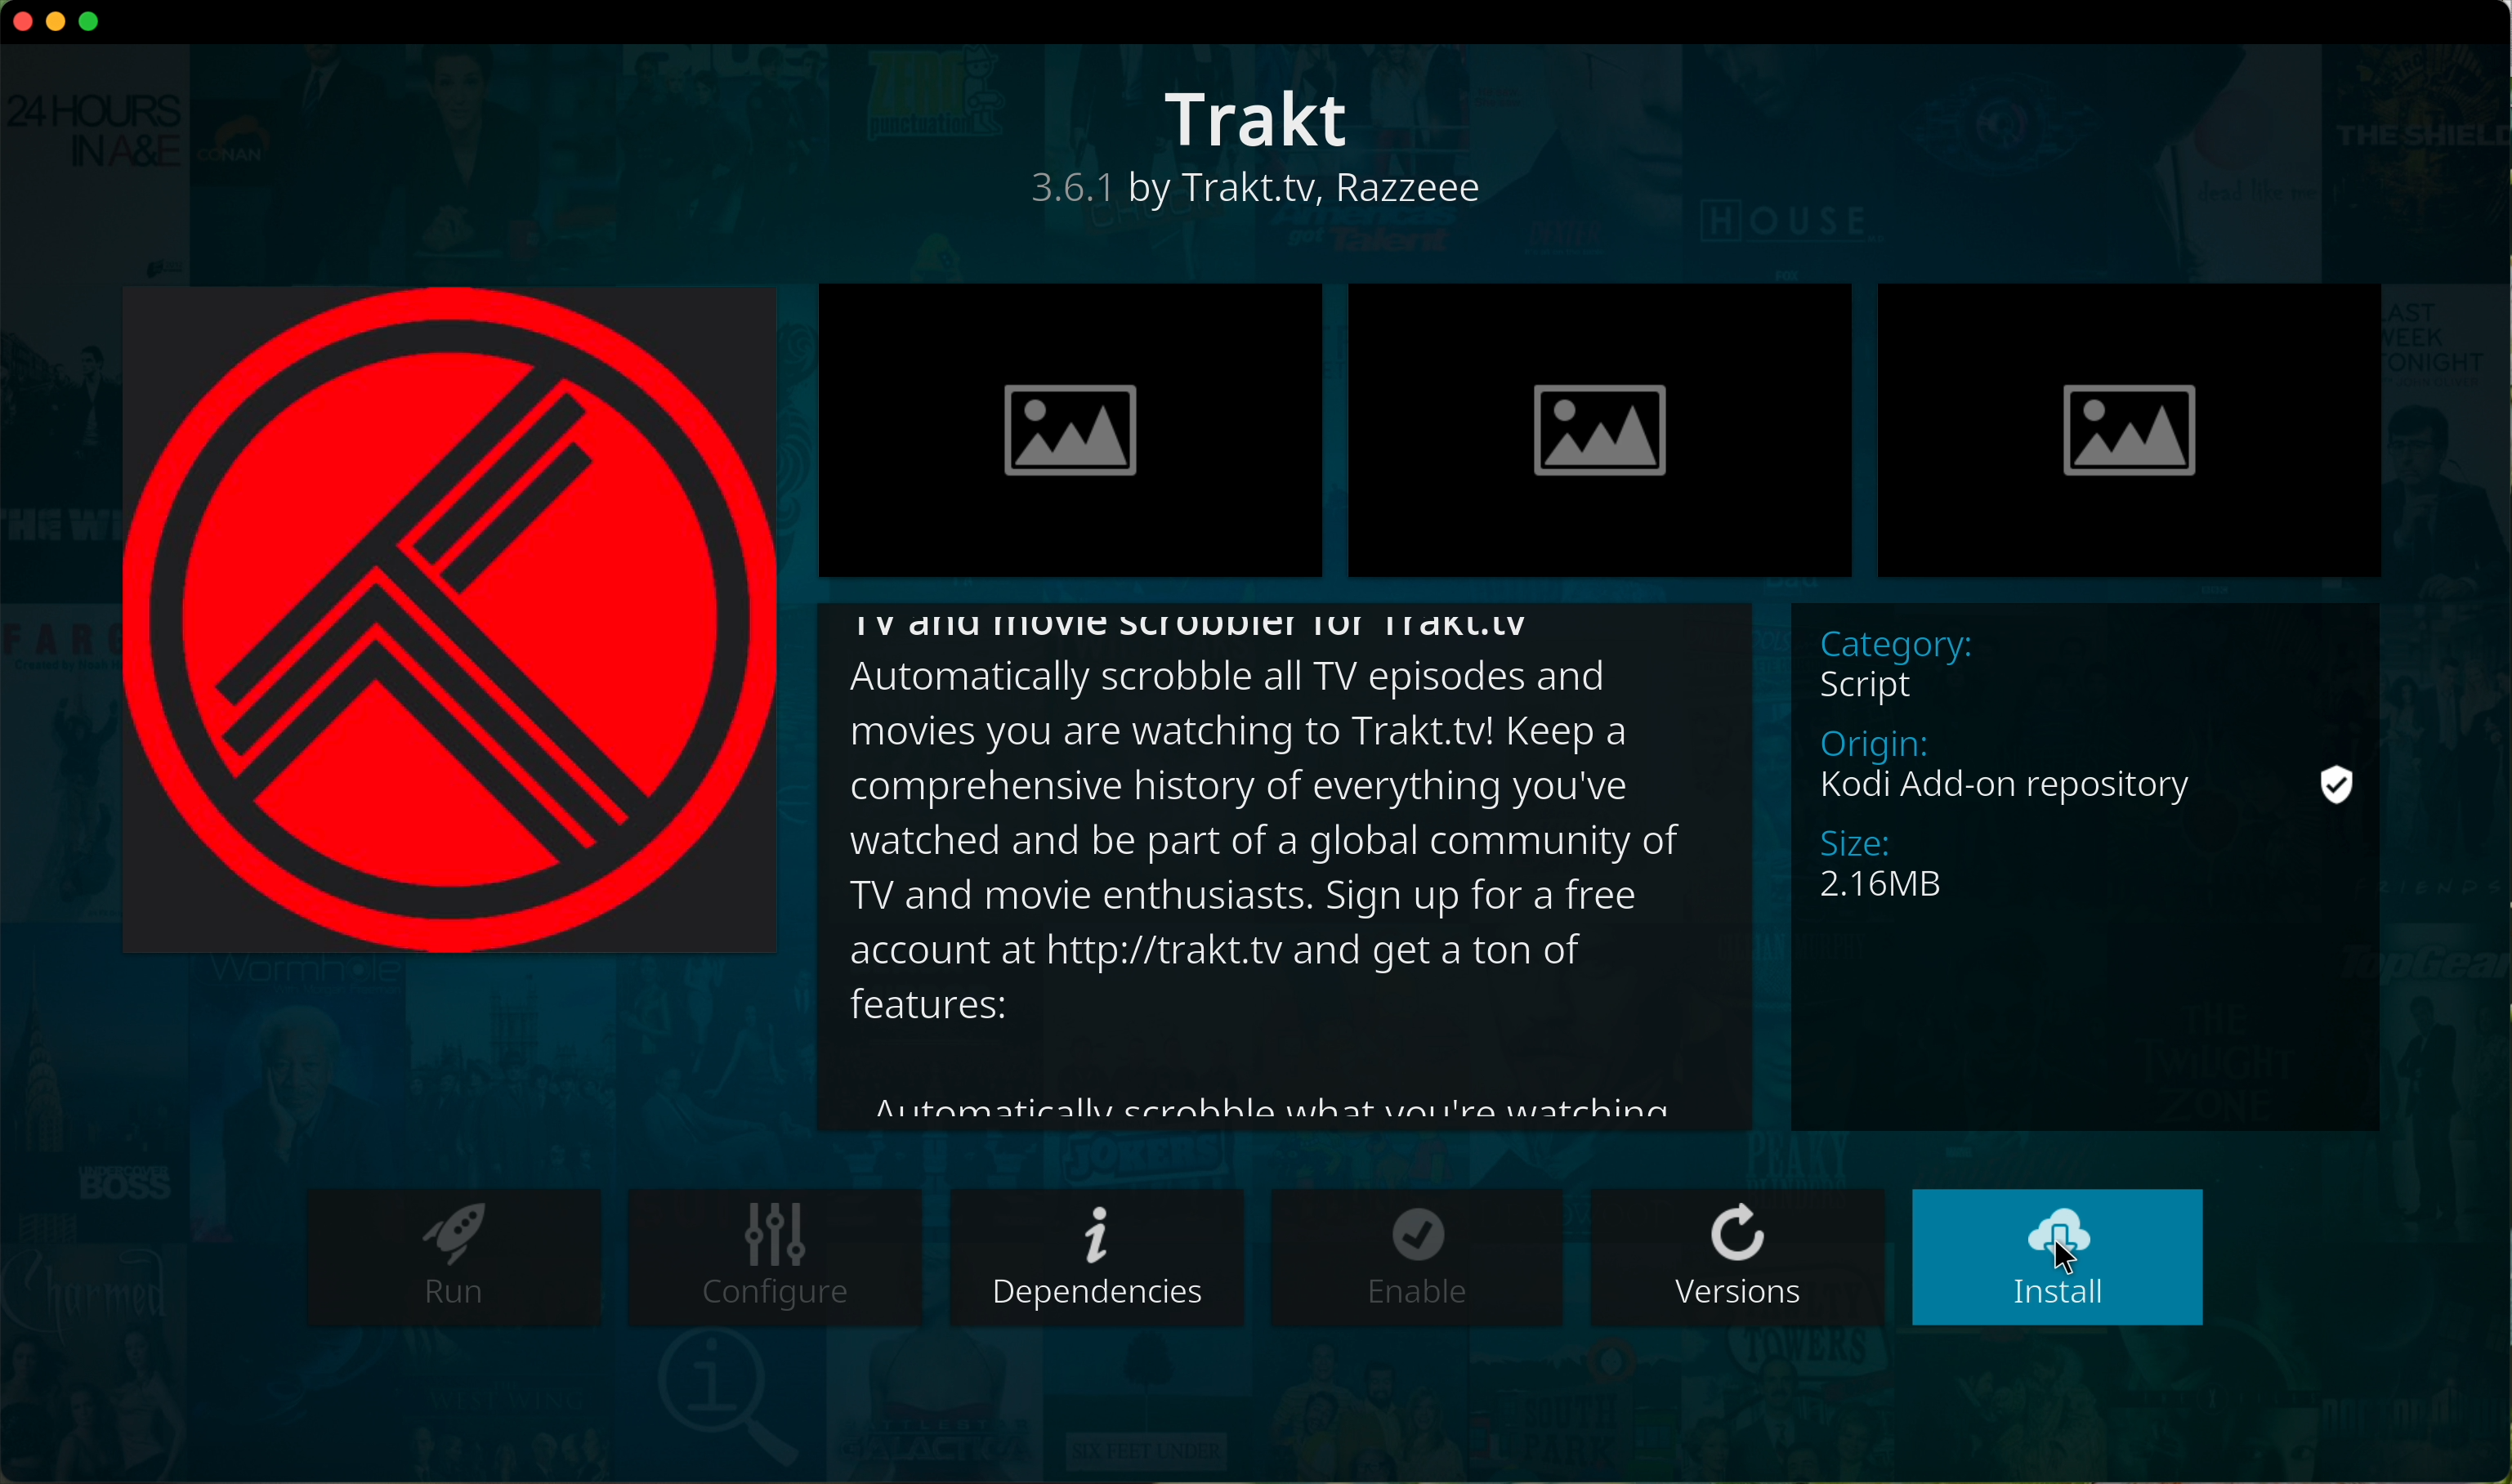  I want to click on run, so click(454, 1254).